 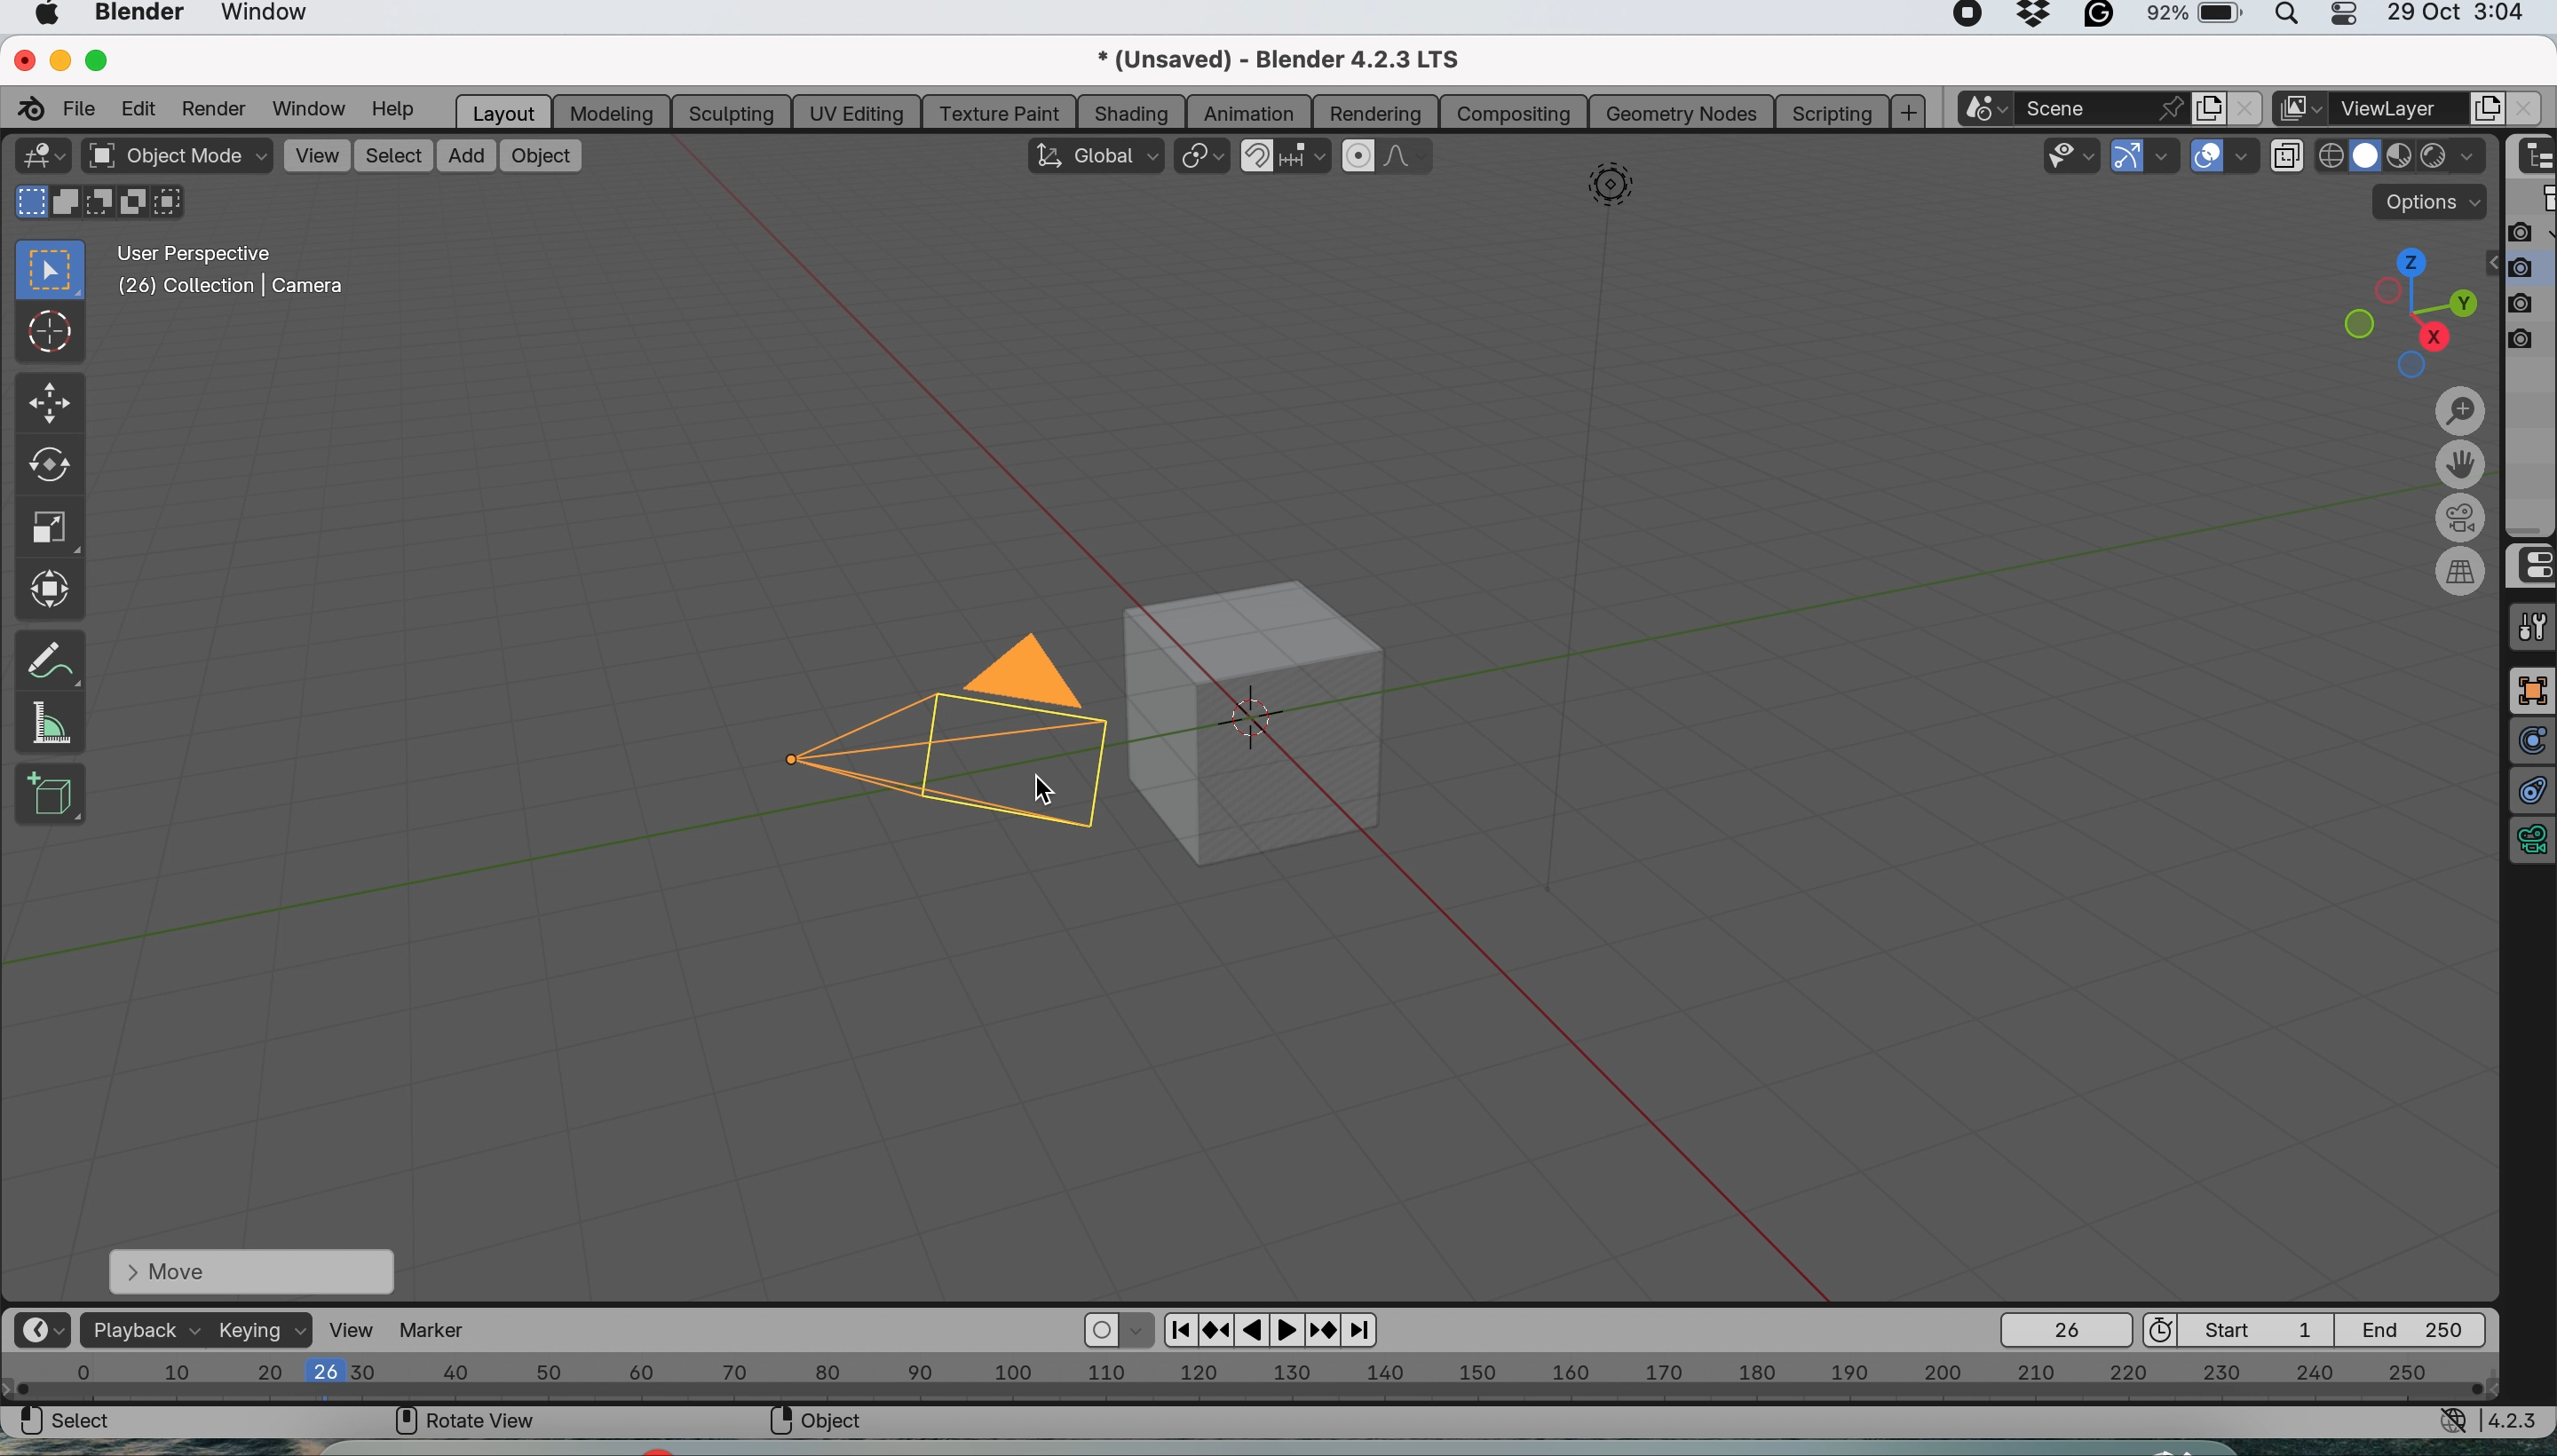 I want to click on network settings, so click(x=2453, y=1424).